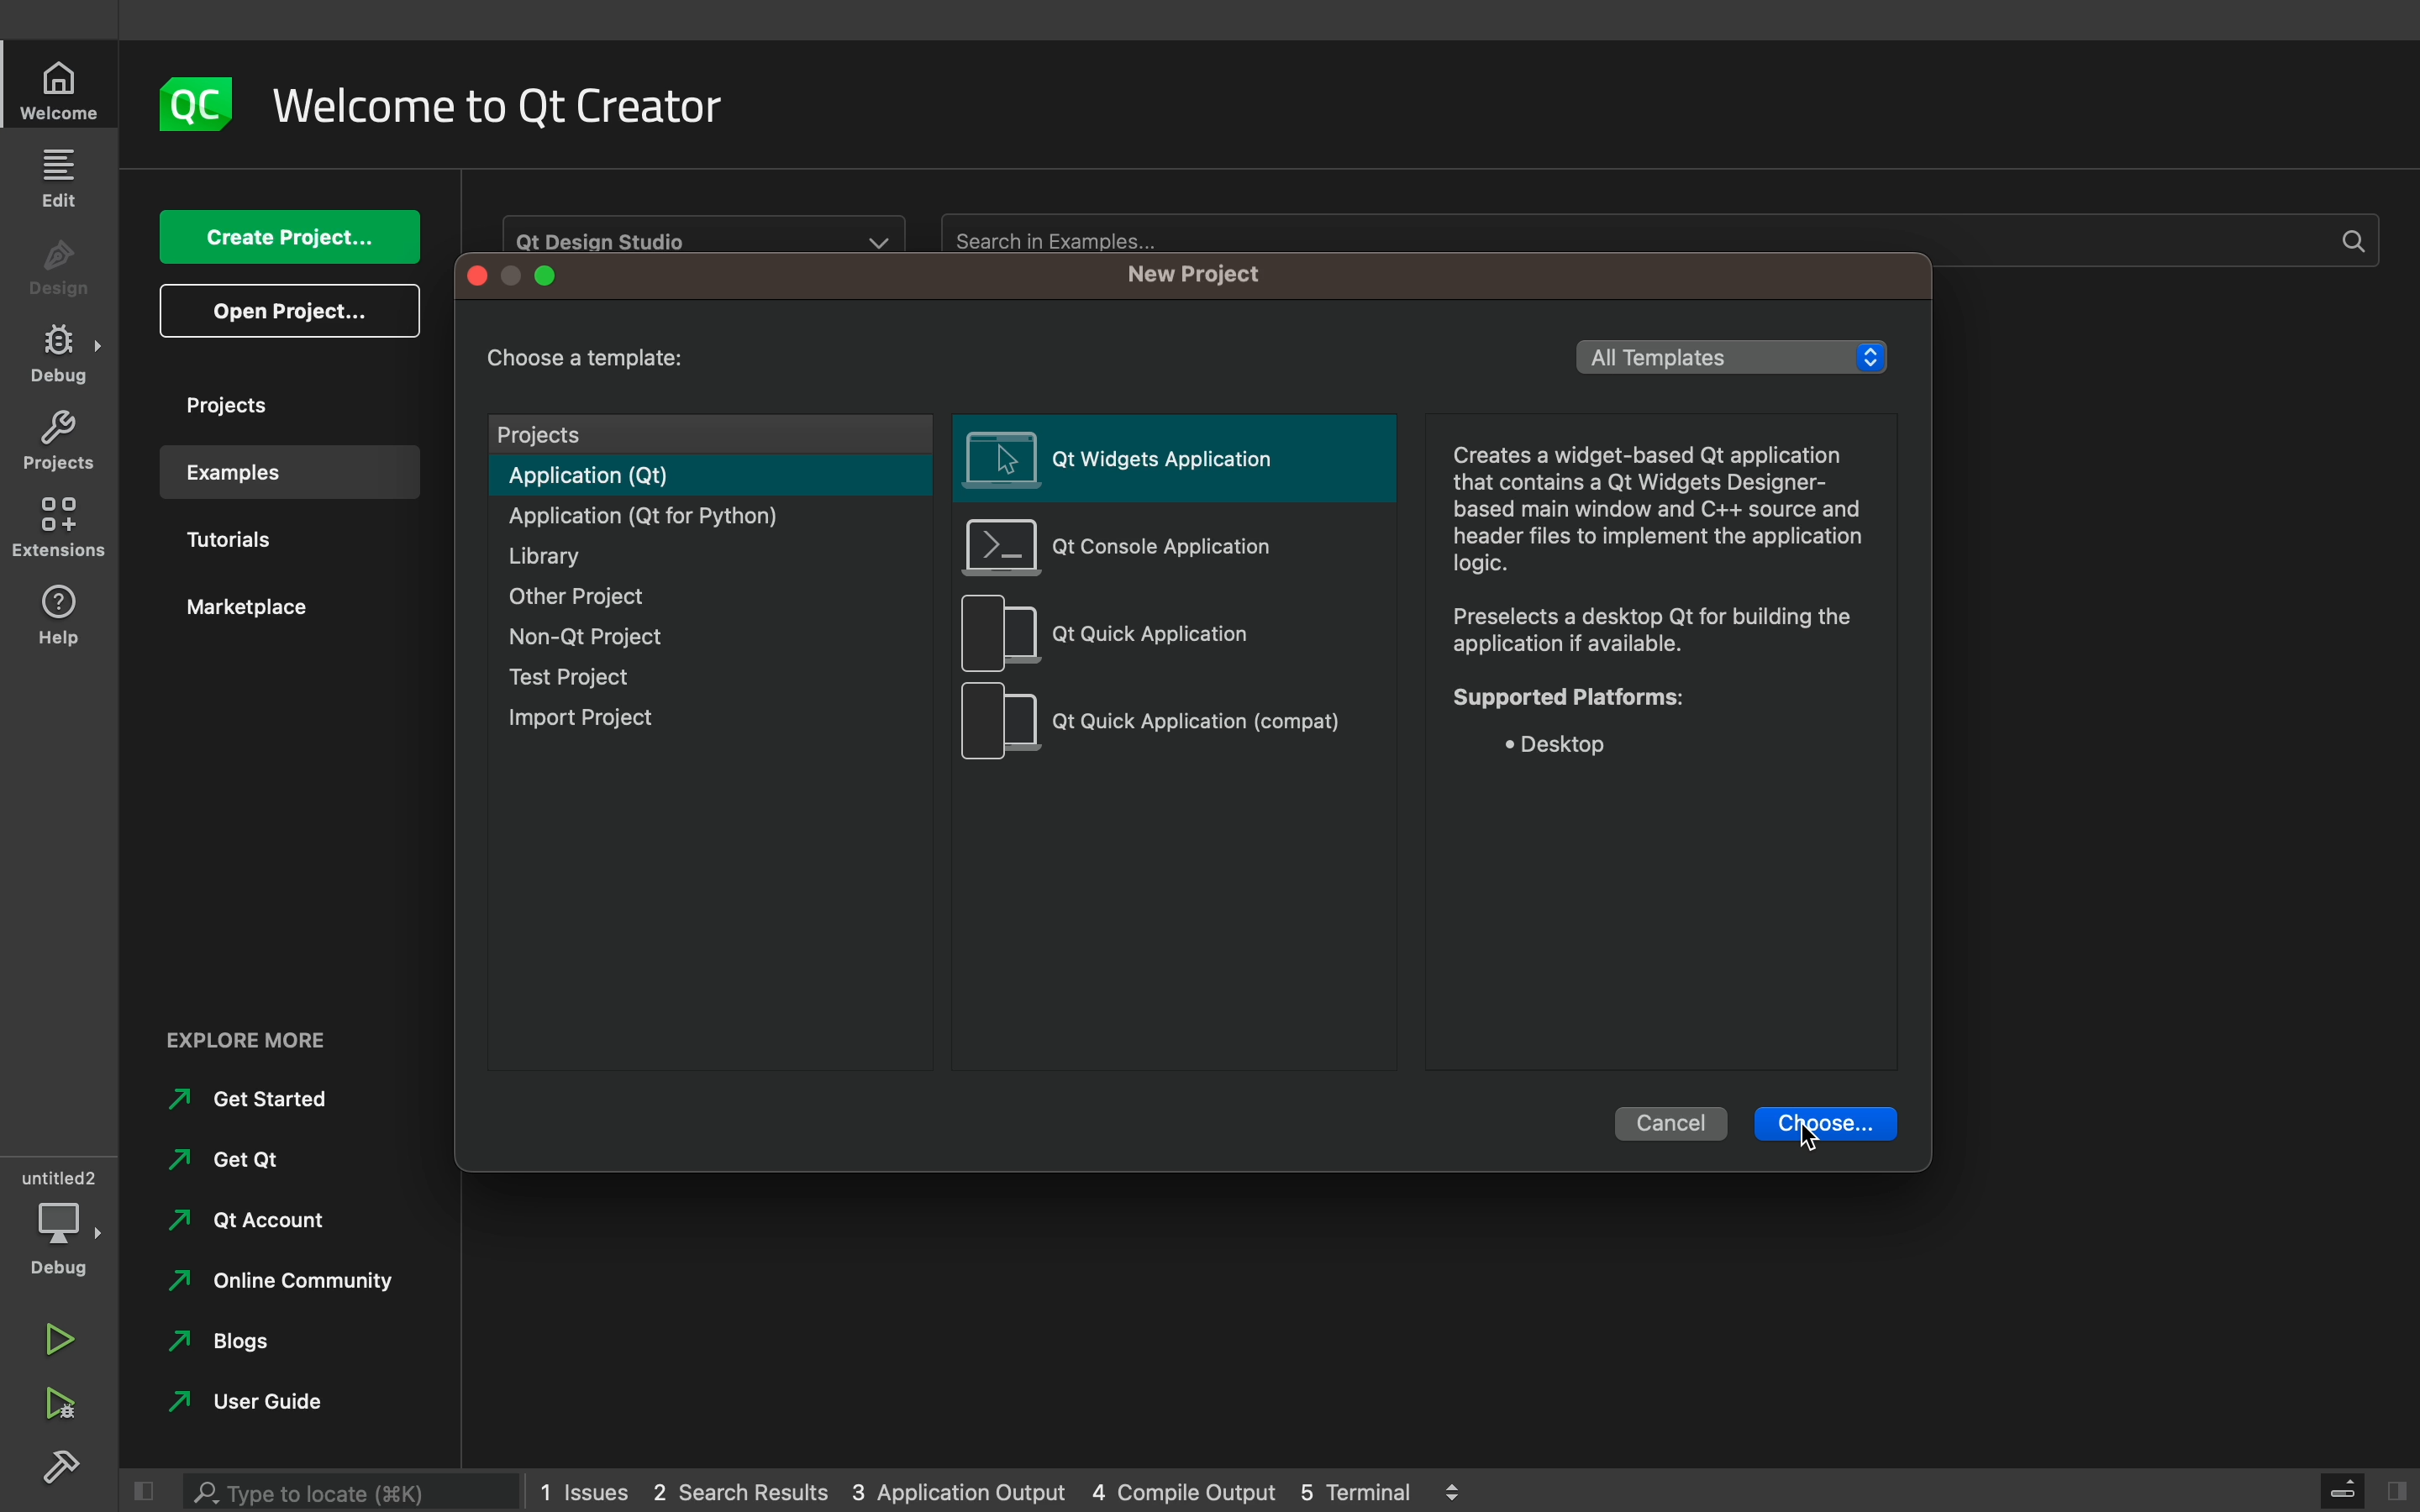 The width and height of the screenshot is (2420, 1512). Describe the element at coordinates (356, 1489) in the screenshot. I see `searchbar` at that location.